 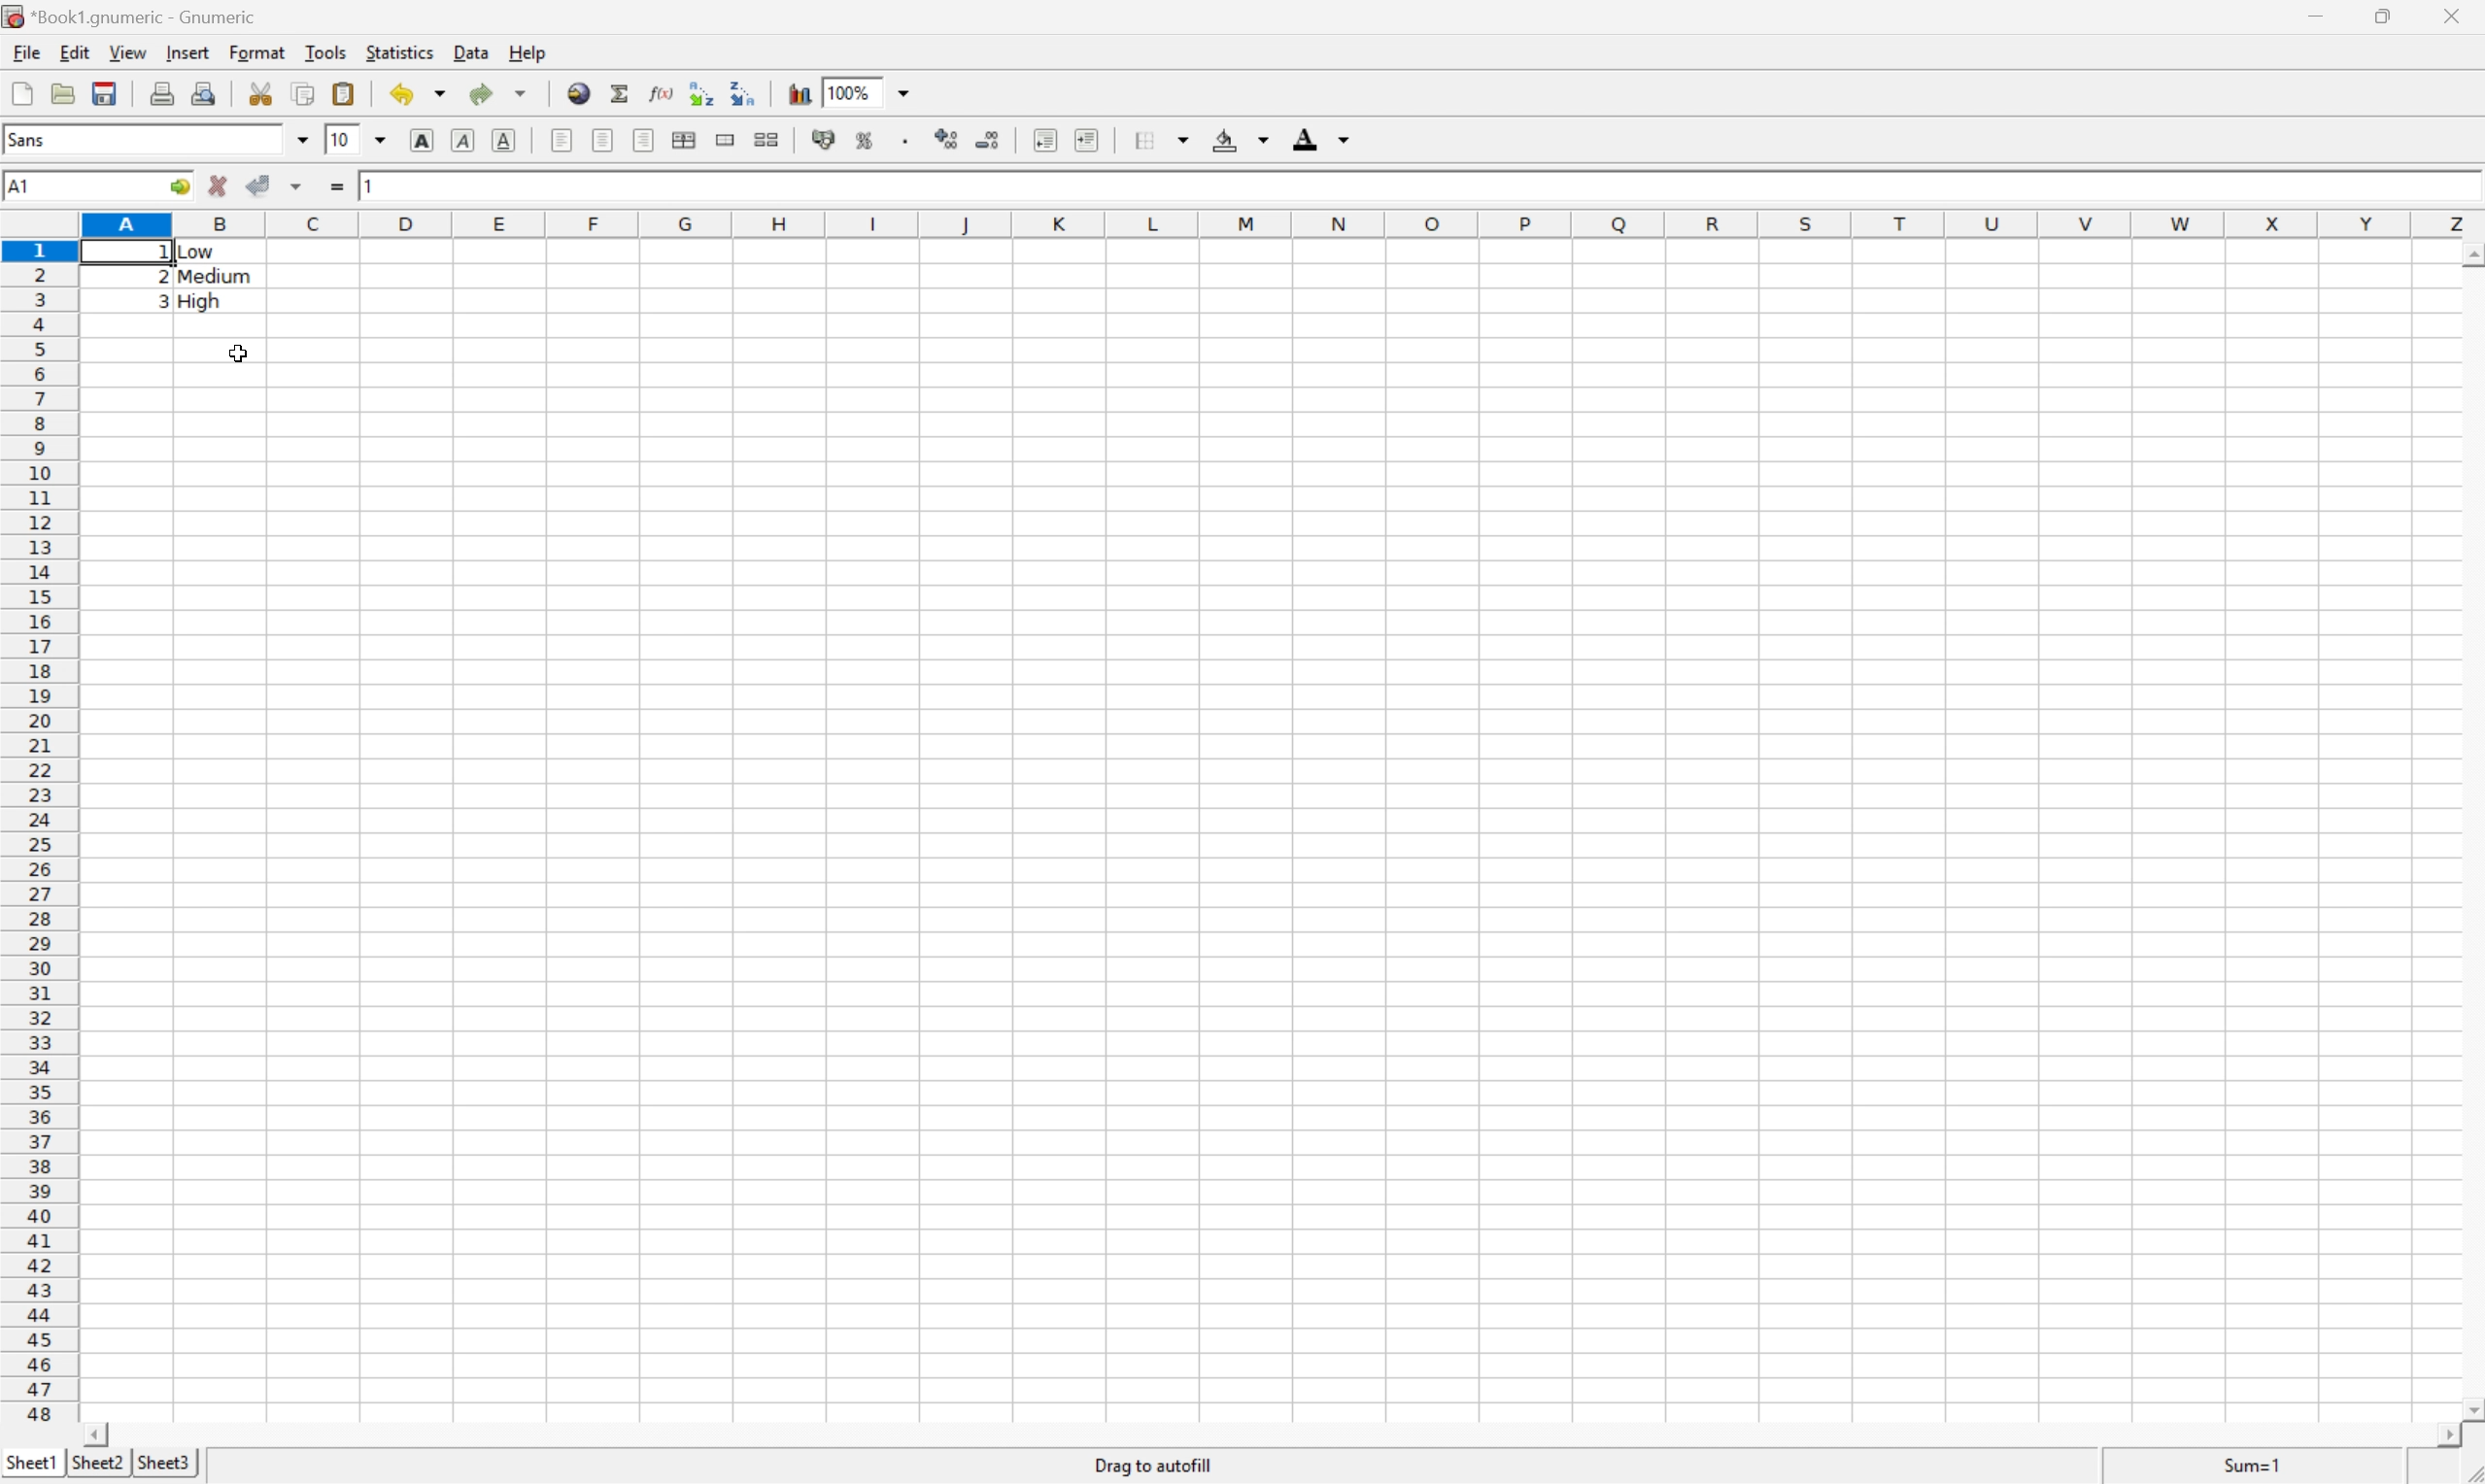 I want to click on Center horizontally across the selection, so click(x=682, y=138).